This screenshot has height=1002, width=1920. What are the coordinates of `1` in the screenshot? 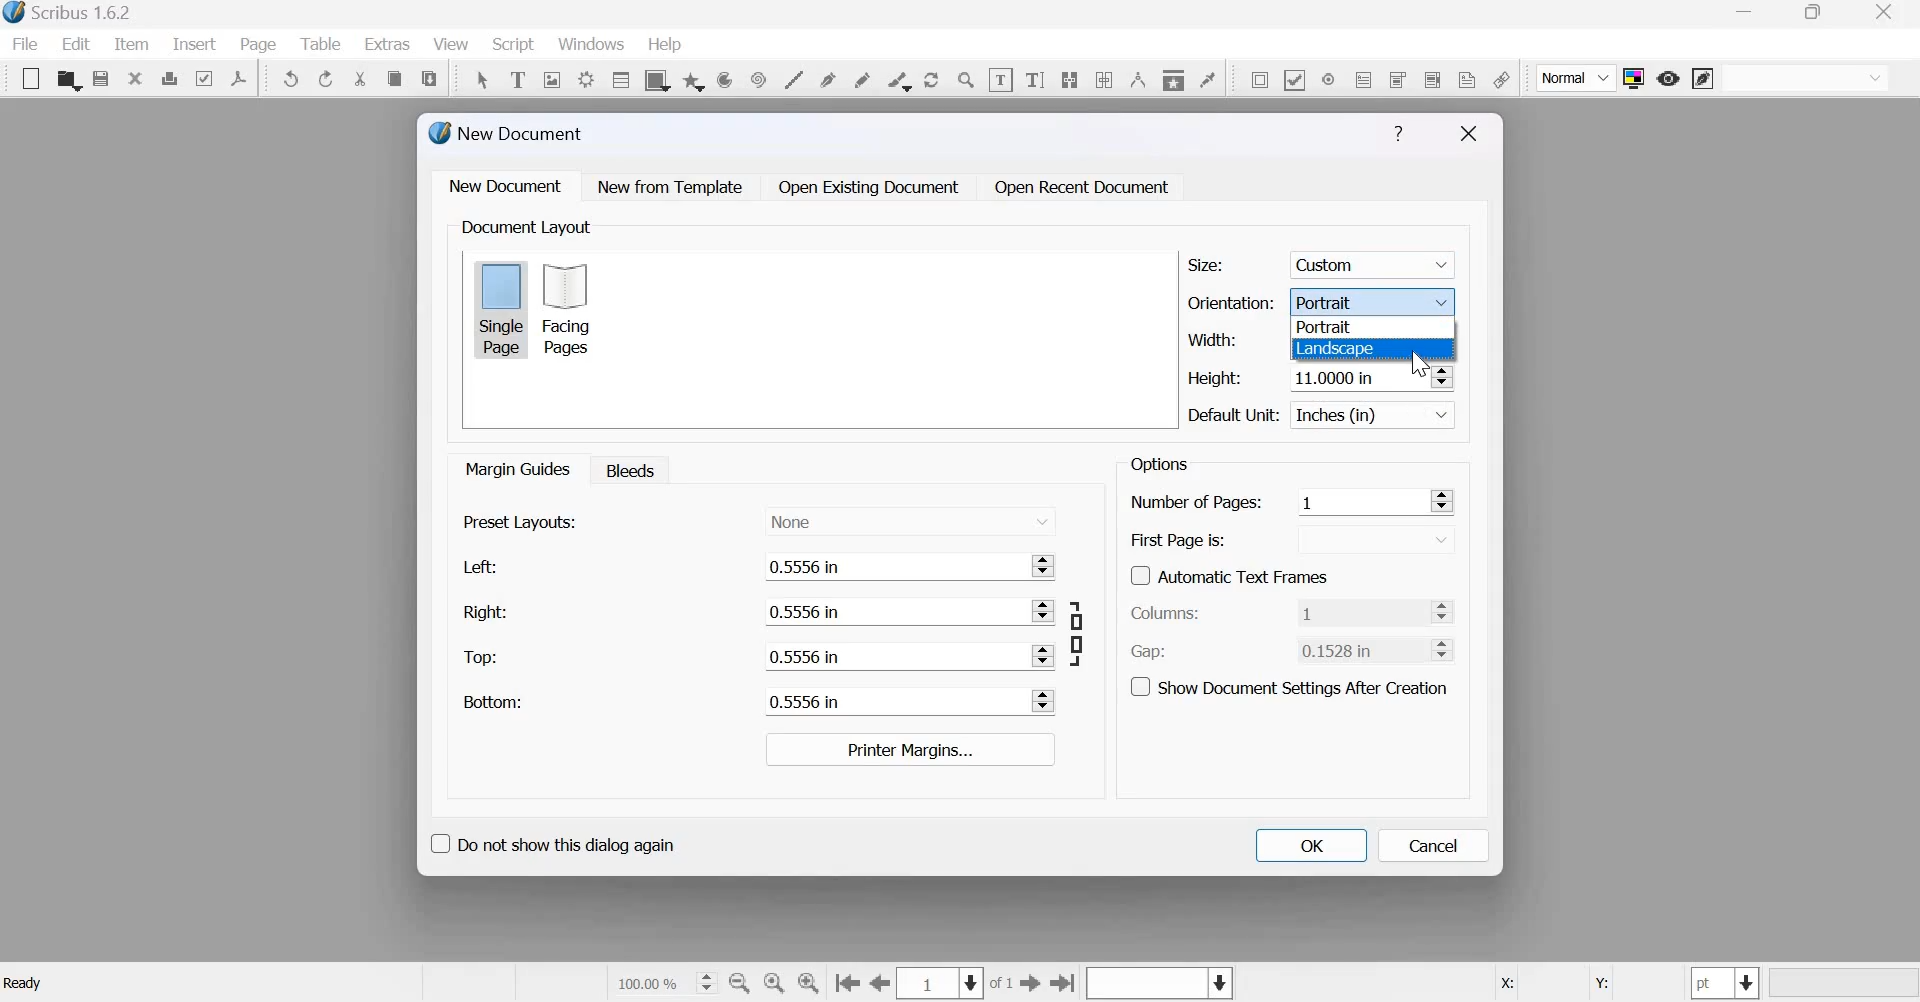 It's located at (1359, 501).